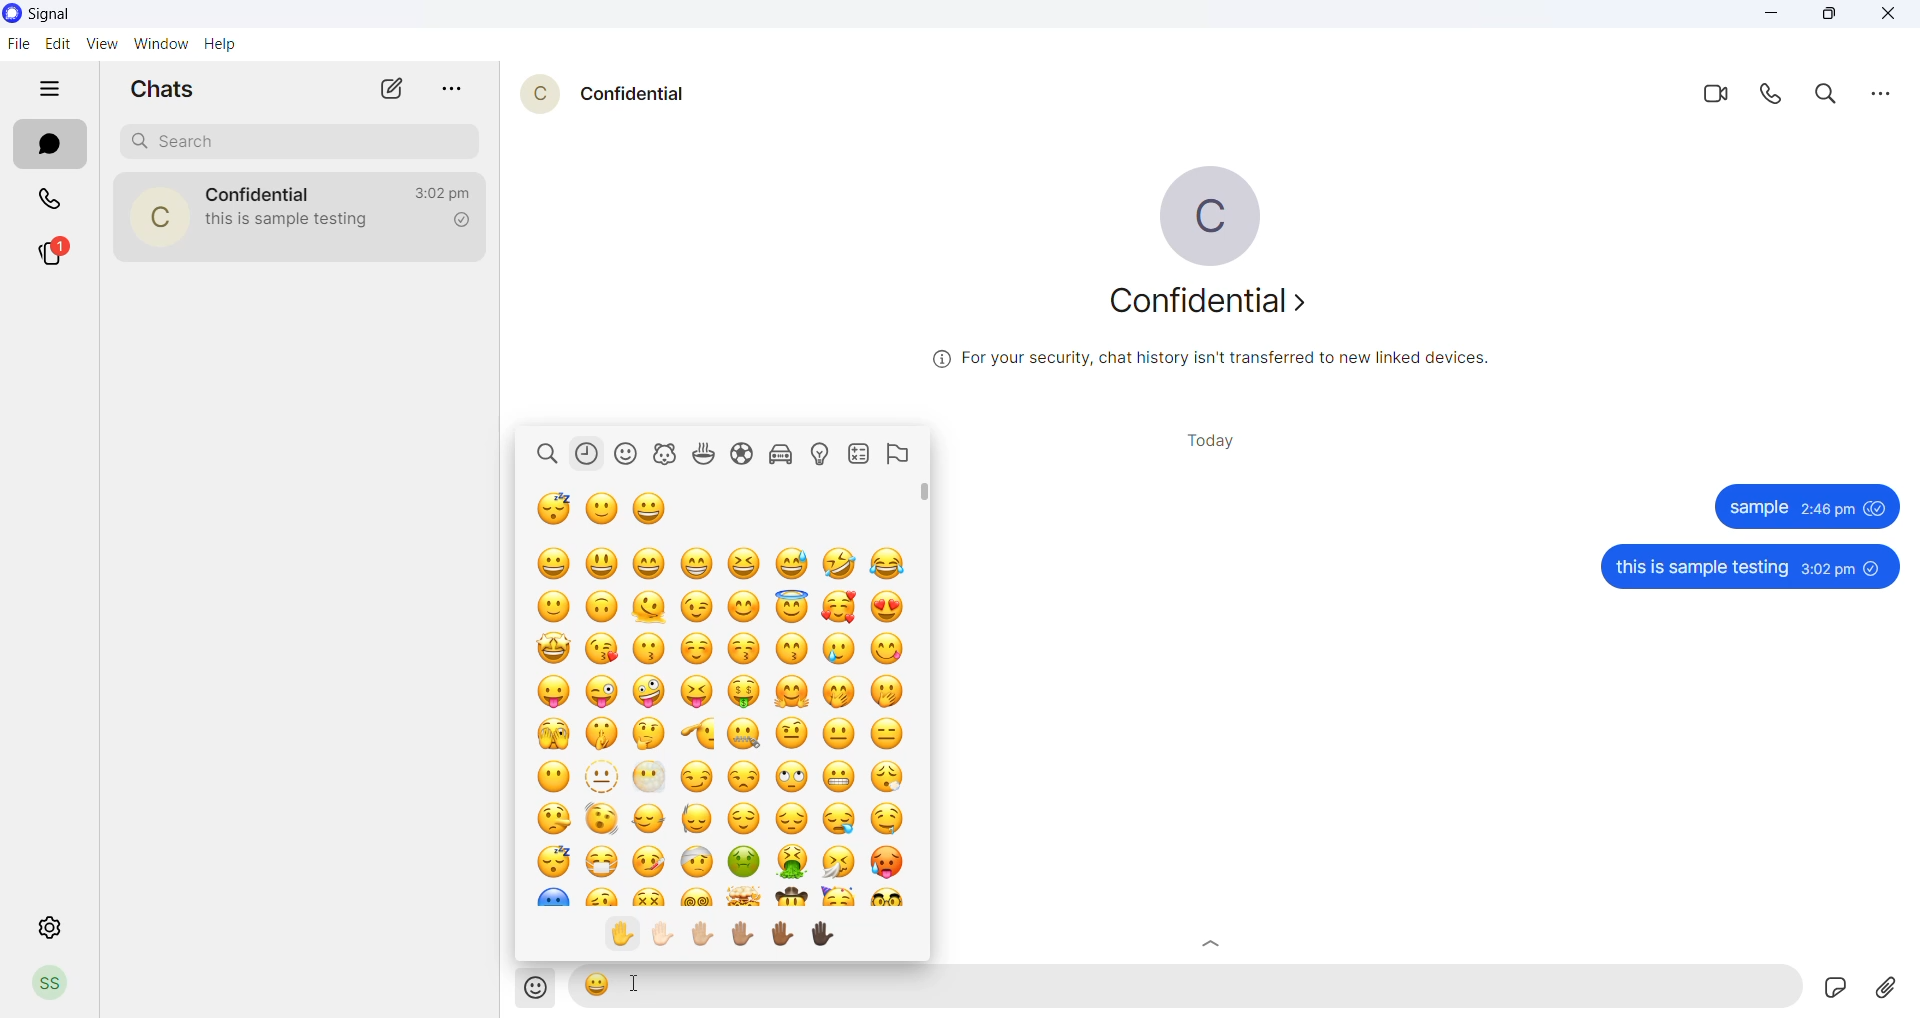 The image size is (1920, 1018). What do you see at coordinates (1825, 17) in the screenshot?
I see `maximize` at bounding box center [1825, 17].